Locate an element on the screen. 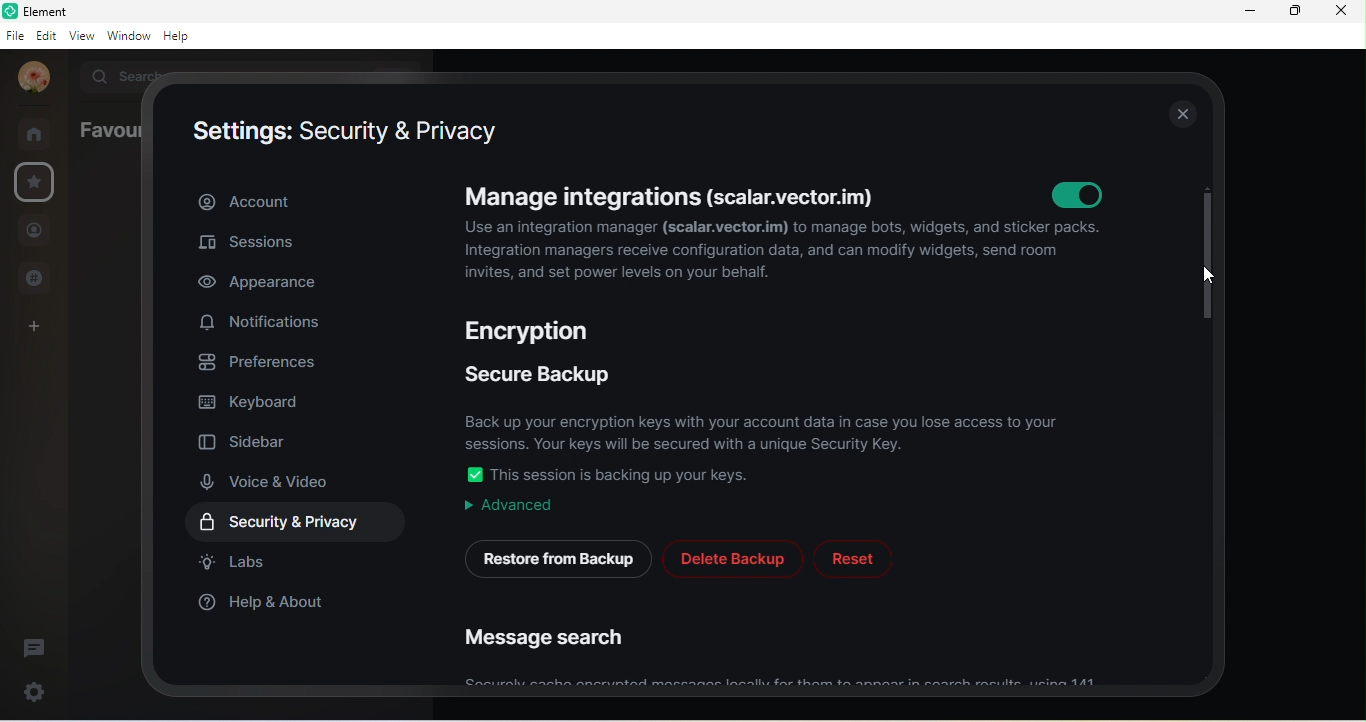 Image resolution: width=1366 pixels, height=722 pixels. account is located at coordinates (298, 200).